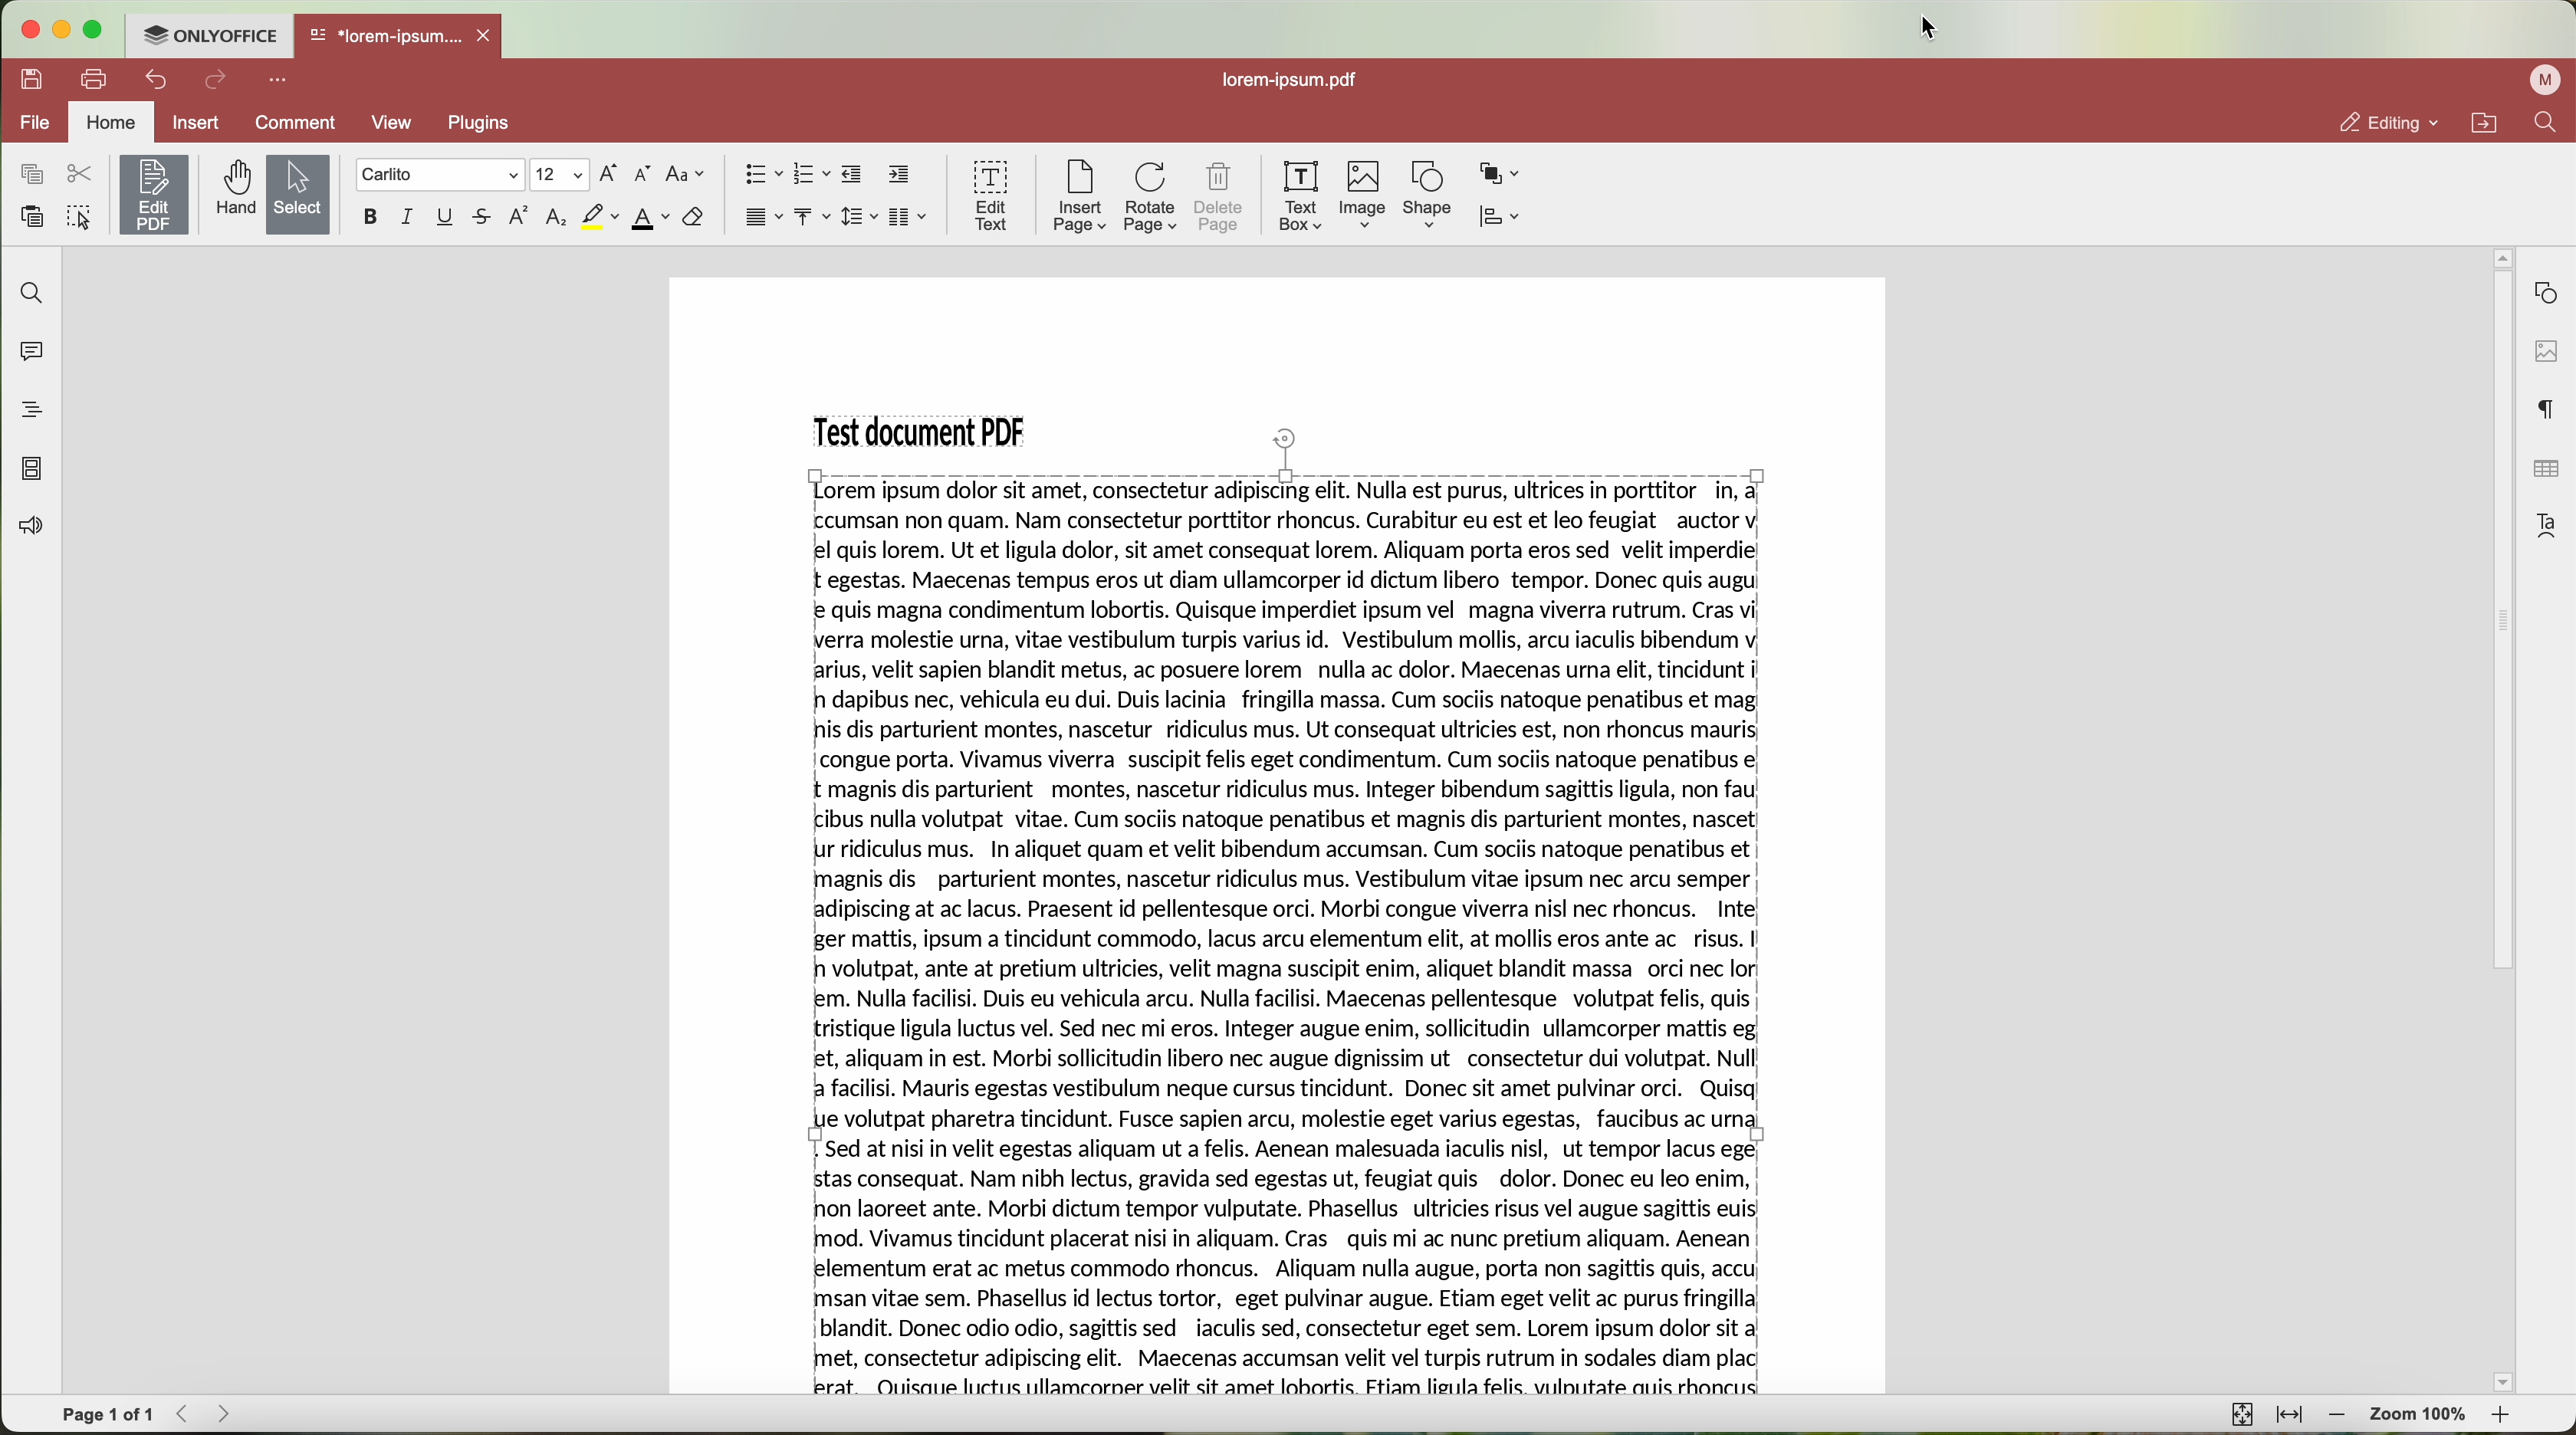 The height and width of the screenshot is (1435, 2576). Describe the element at coordinates (2482, 122) in the screenshot. I see `open file location` at that location.